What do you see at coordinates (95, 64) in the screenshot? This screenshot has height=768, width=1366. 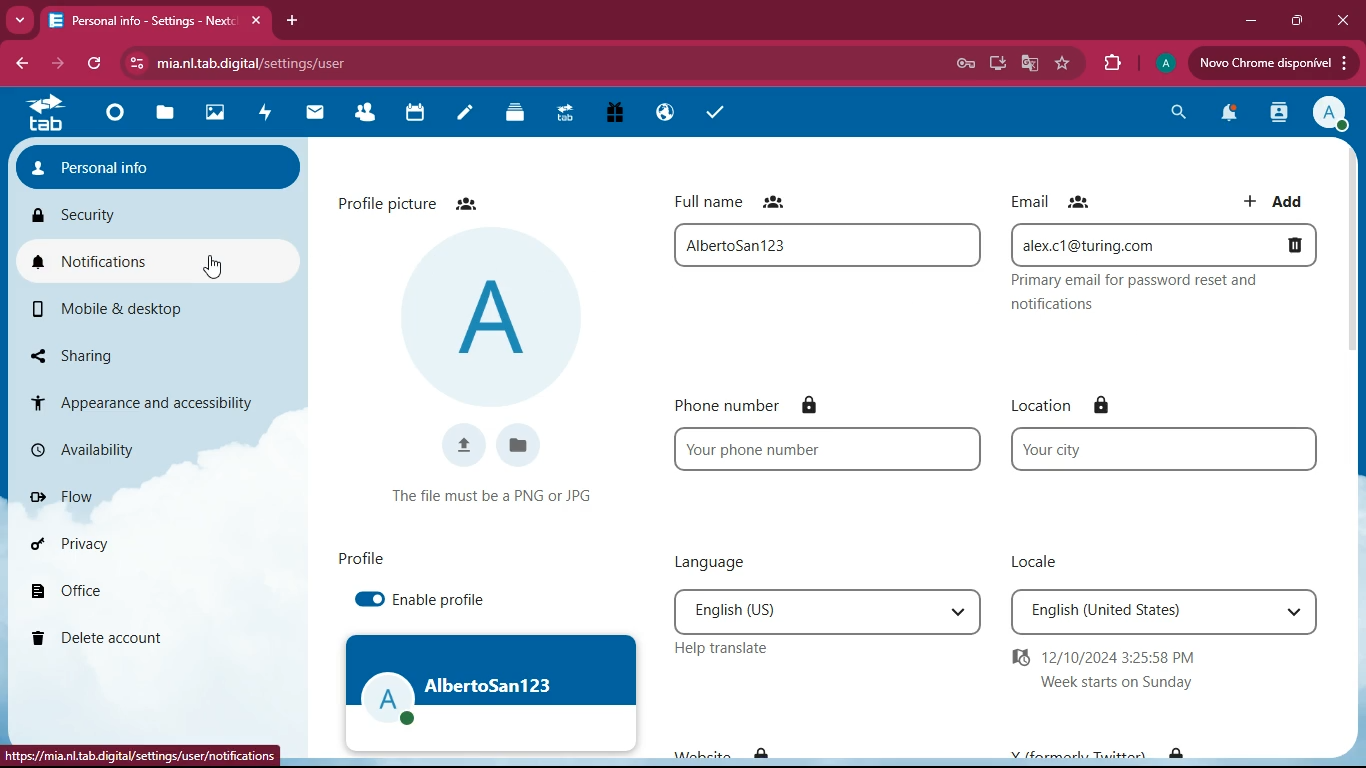 I see `refresh` at bounding box center [95, 64].